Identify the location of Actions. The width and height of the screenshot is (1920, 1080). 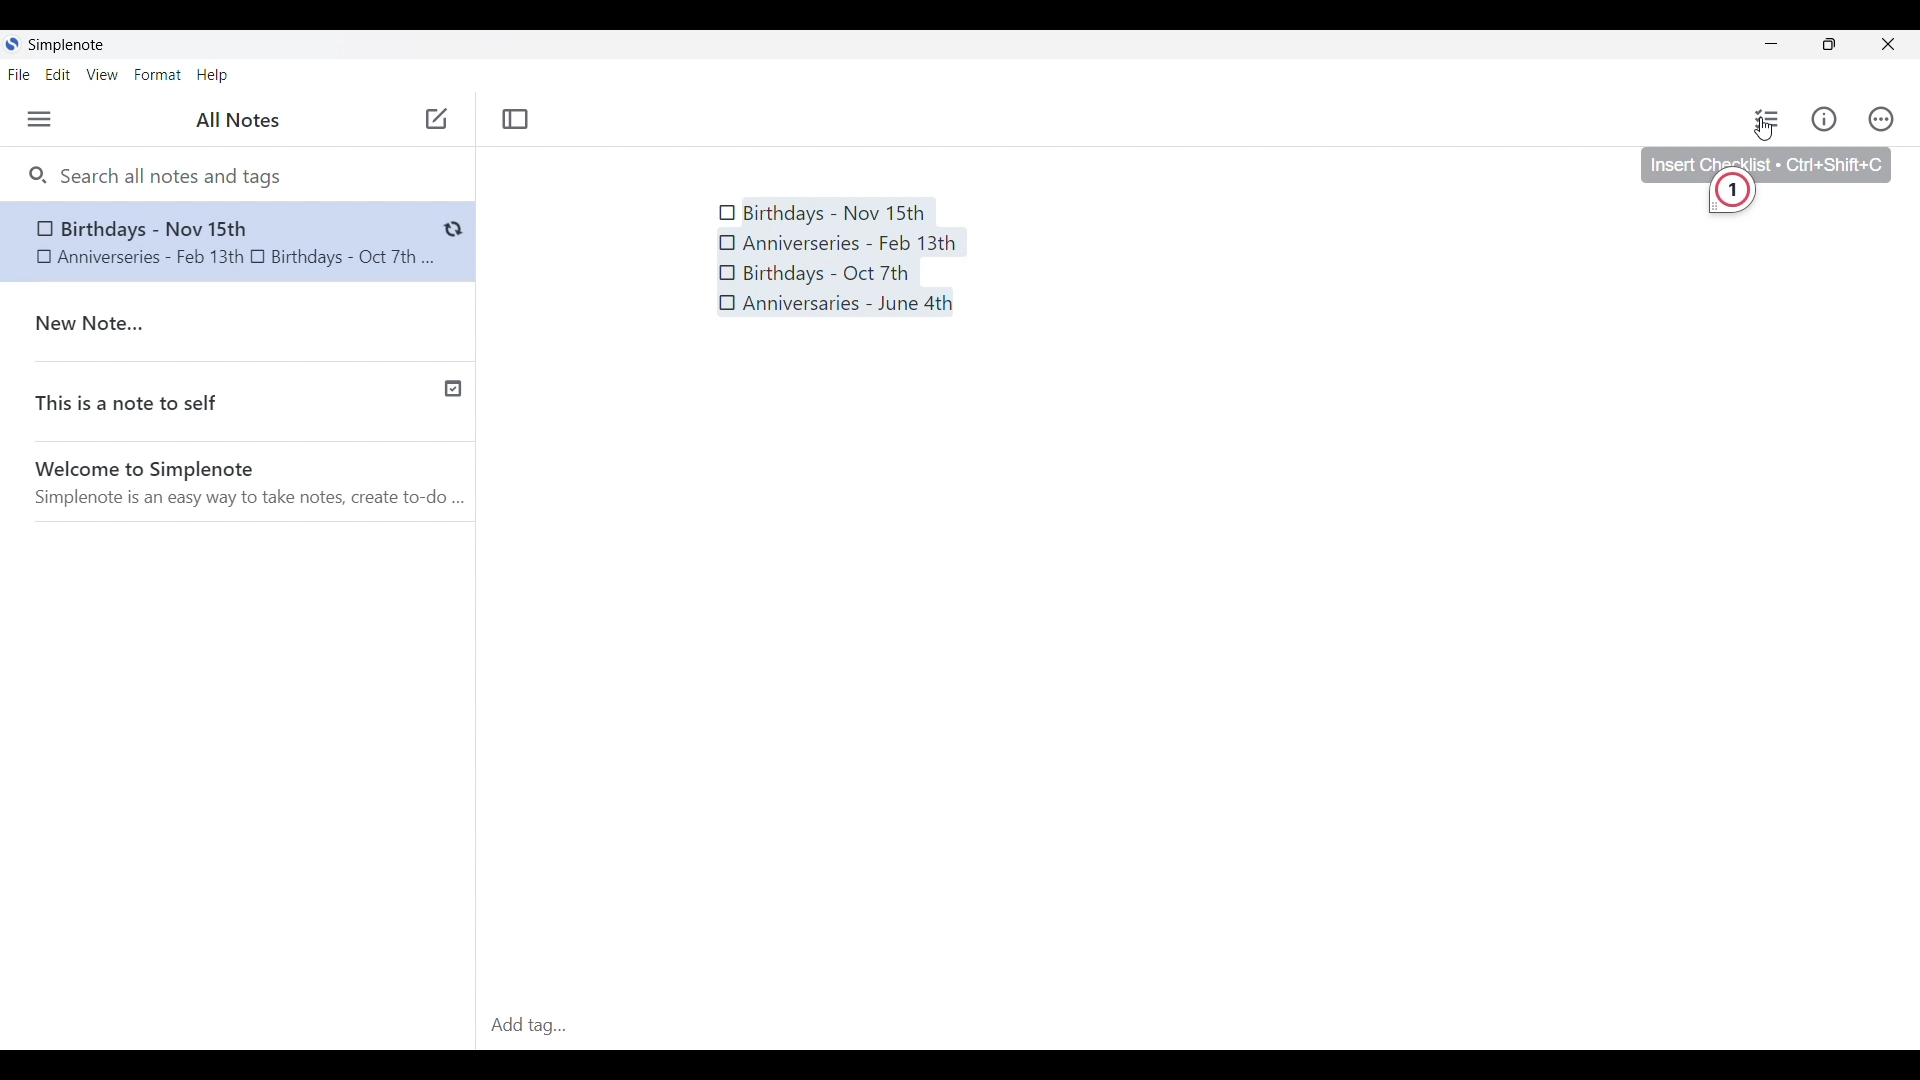
(1881, 119).